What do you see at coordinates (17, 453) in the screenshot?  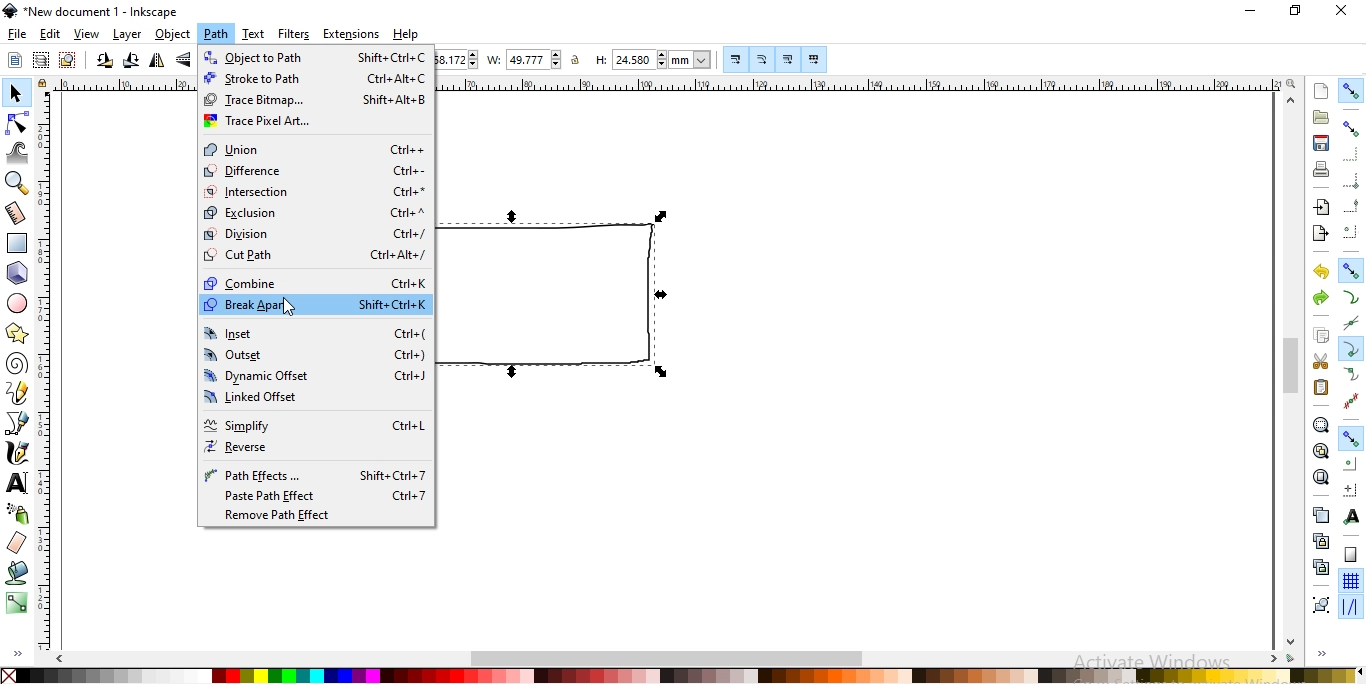 I see `draw  calligraphic or brush strokes` at bounding box center [17, 453].